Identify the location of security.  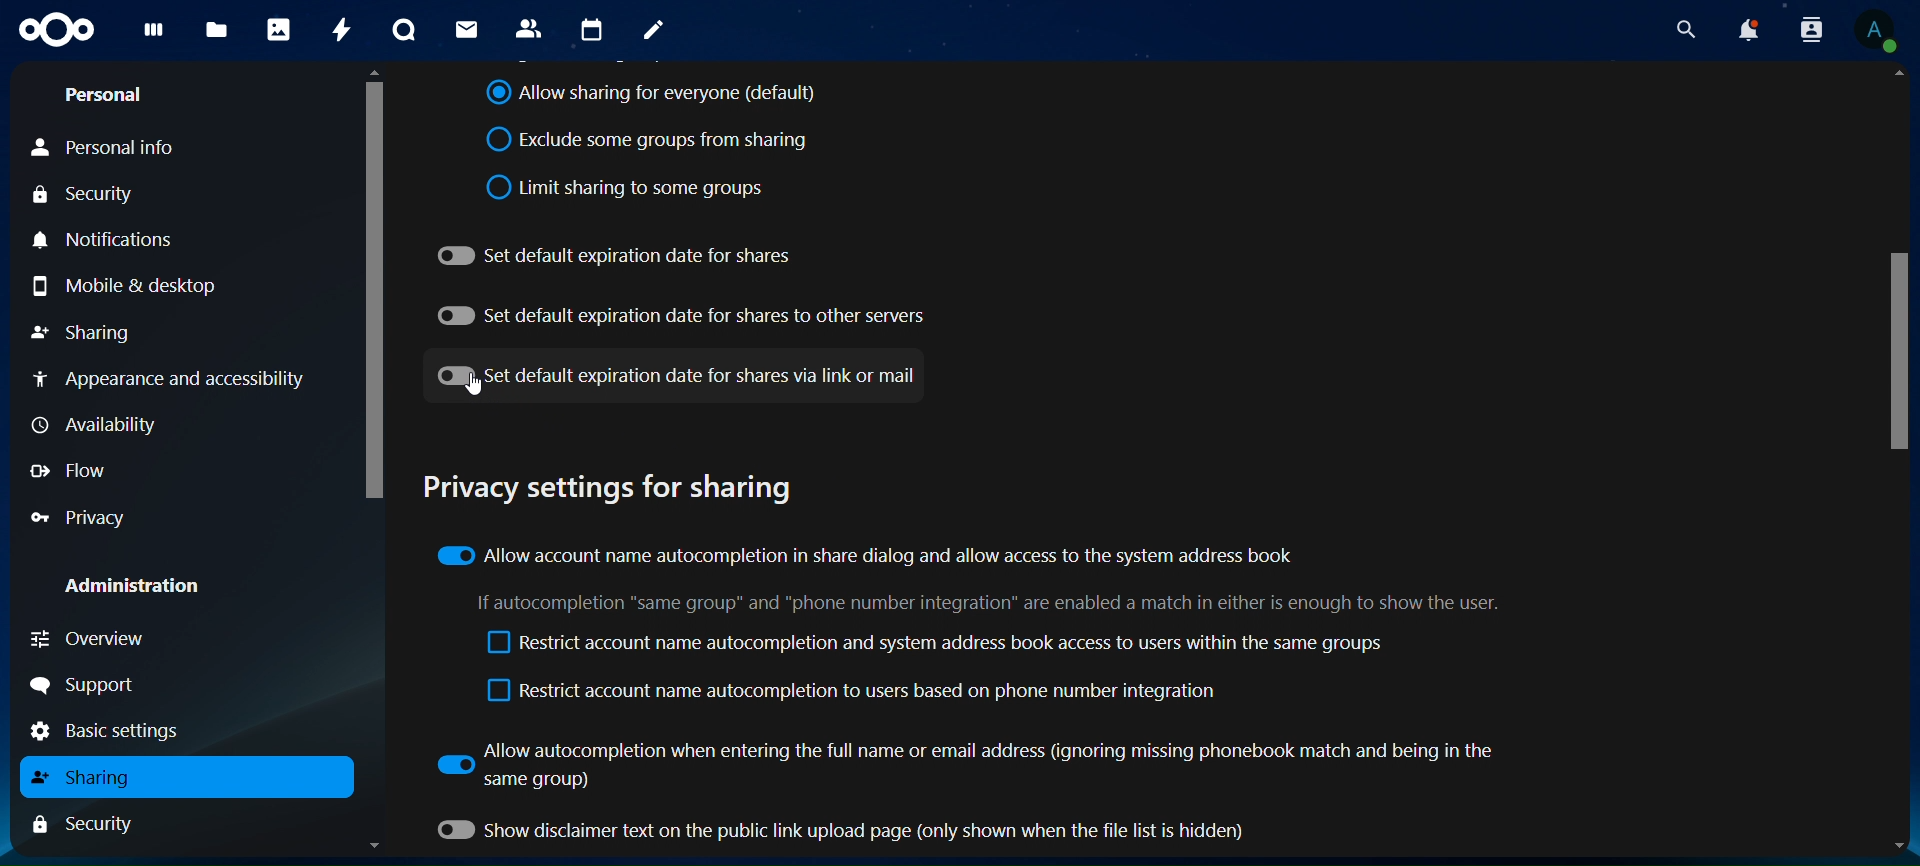
(86, 194).